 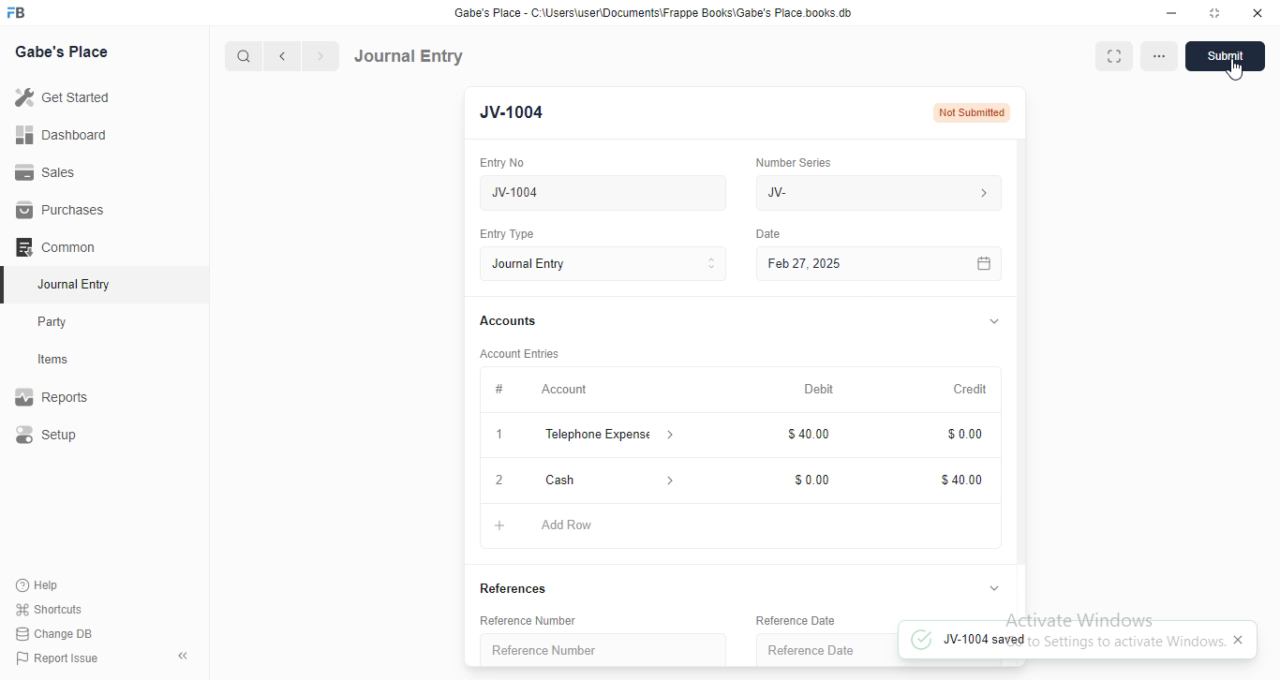 What do you see at coordinates (883, 264) in the screenshot?
I see `Feb 27, 2025` at bounding box center [883, 264].